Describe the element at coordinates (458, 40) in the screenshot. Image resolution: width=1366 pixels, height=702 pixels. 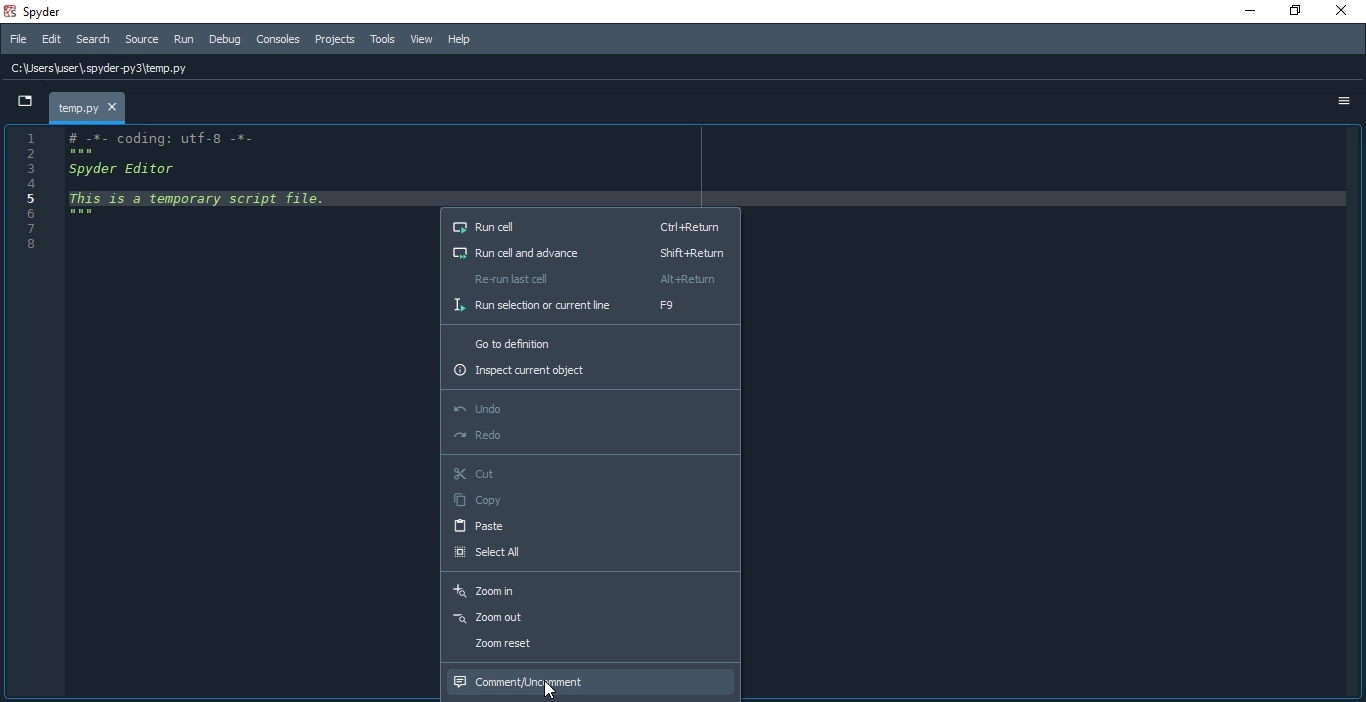
I see `Help` at that location.